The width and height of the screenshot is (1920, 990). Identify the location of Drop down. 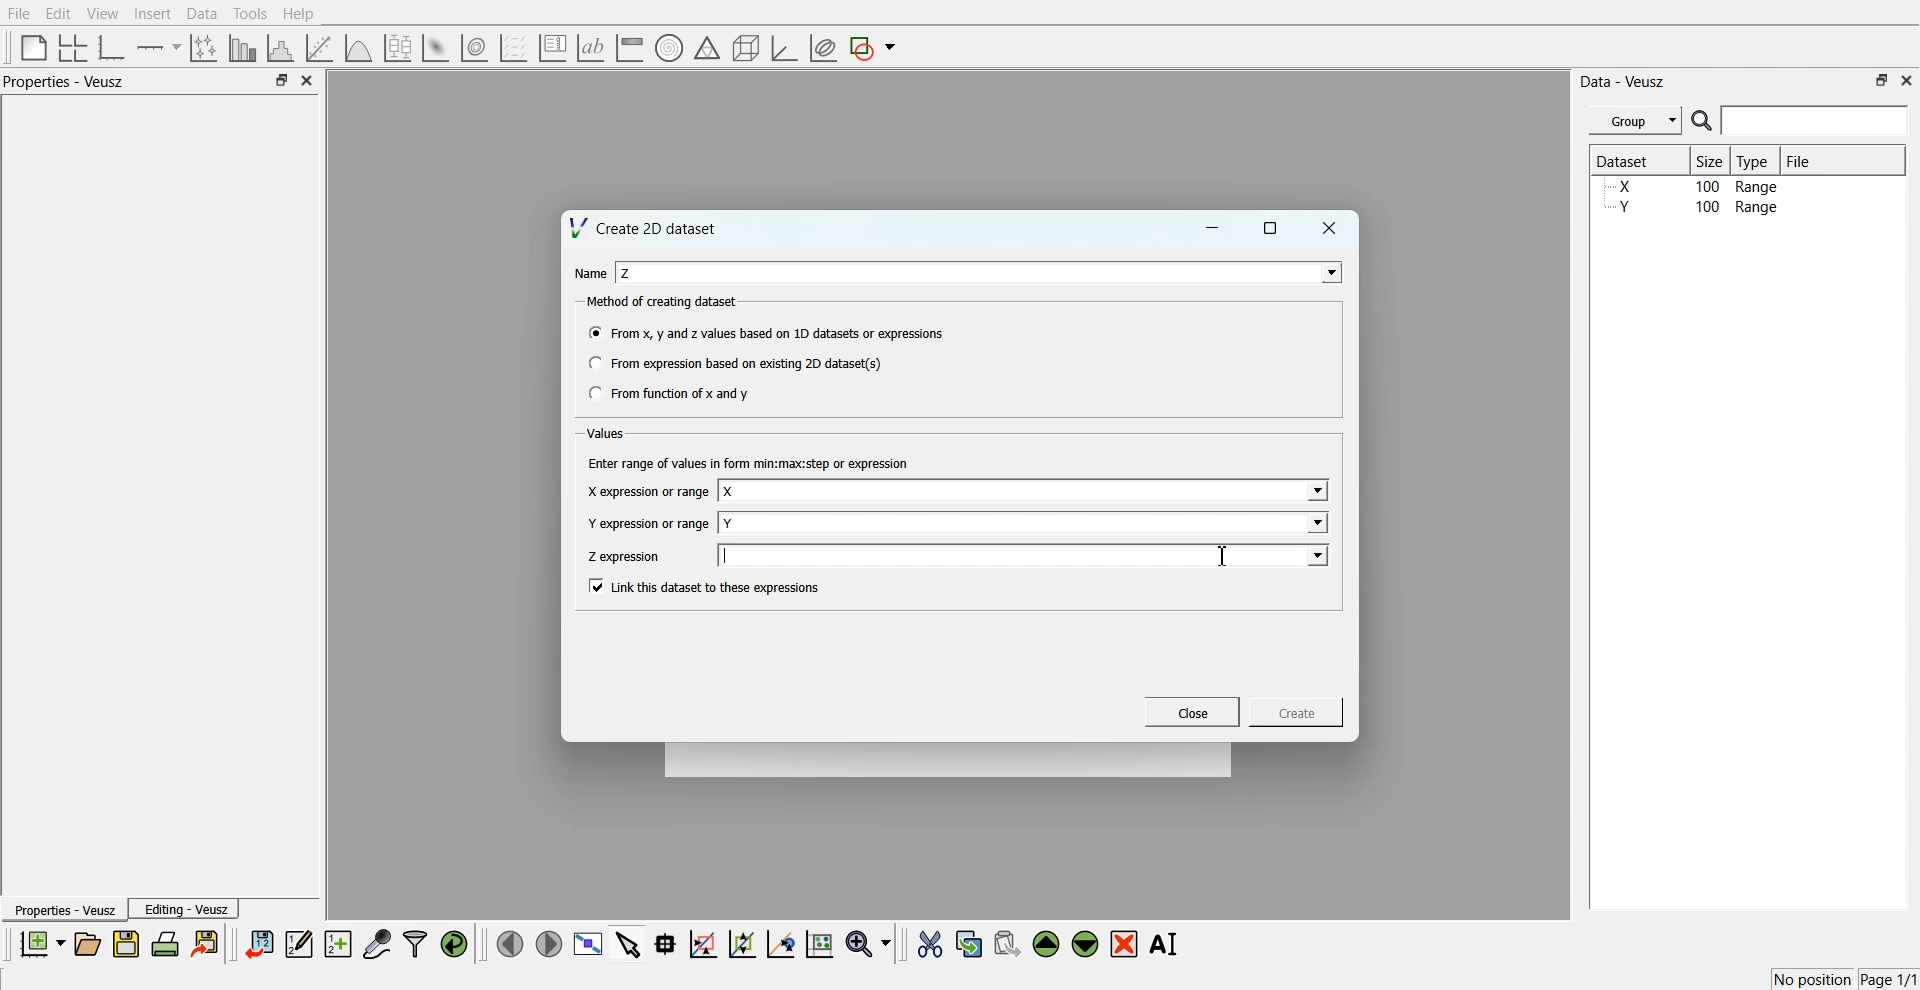
(1315, 522).